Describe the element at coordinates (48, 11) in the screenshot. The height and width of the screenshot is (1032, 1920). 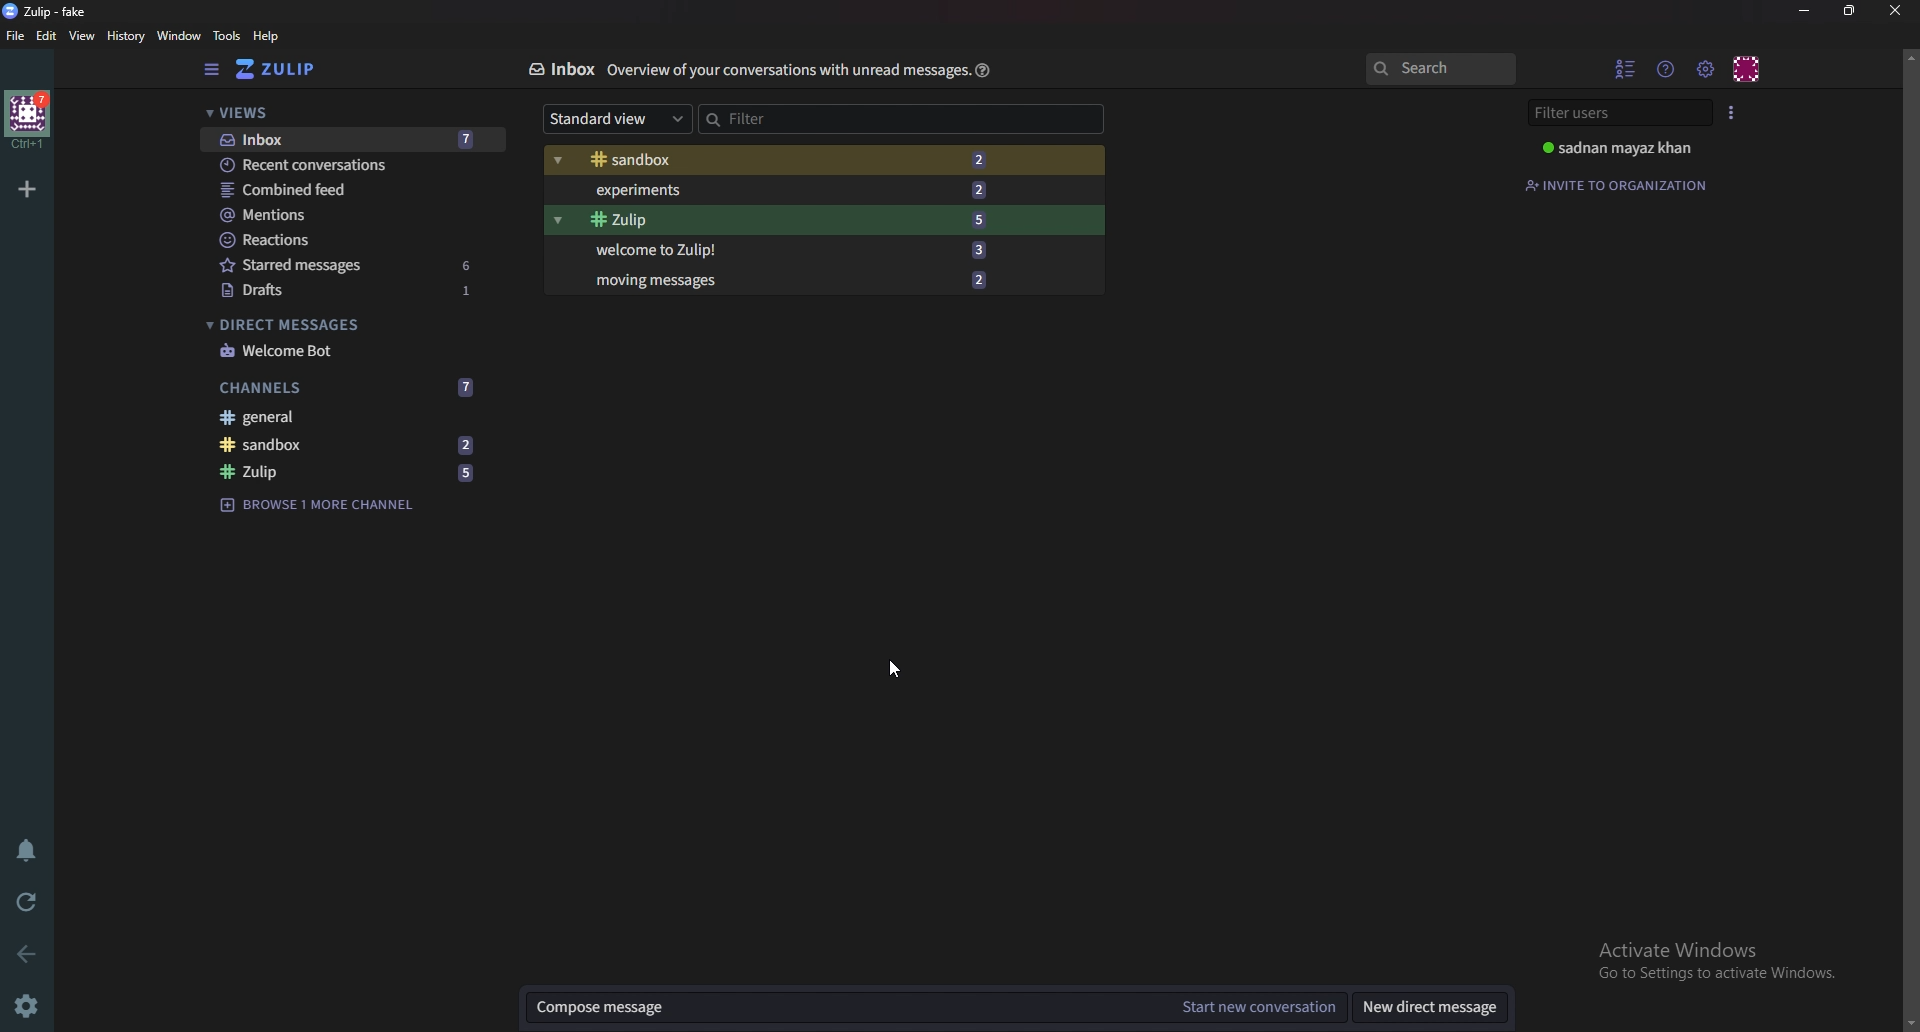
I see `ZULIP` at that location.